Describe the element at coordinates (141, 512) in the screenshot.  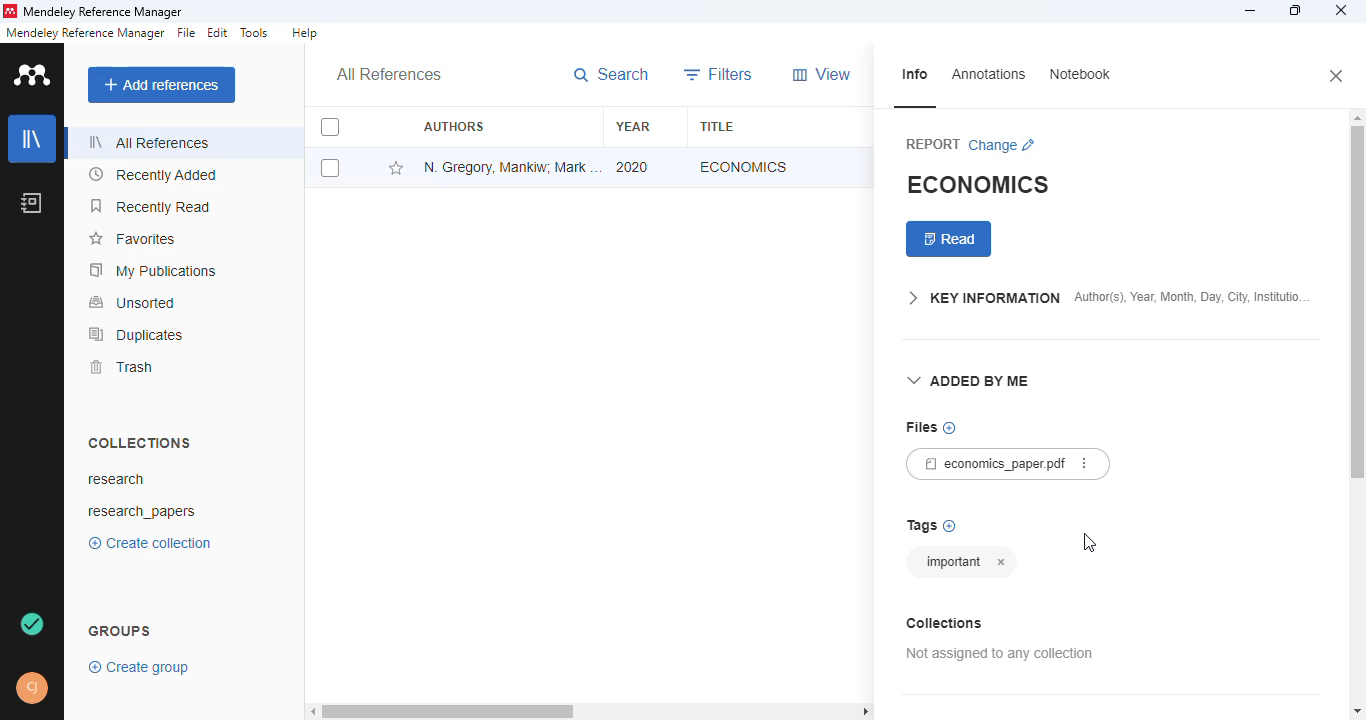
I see `research_papers` at that location.